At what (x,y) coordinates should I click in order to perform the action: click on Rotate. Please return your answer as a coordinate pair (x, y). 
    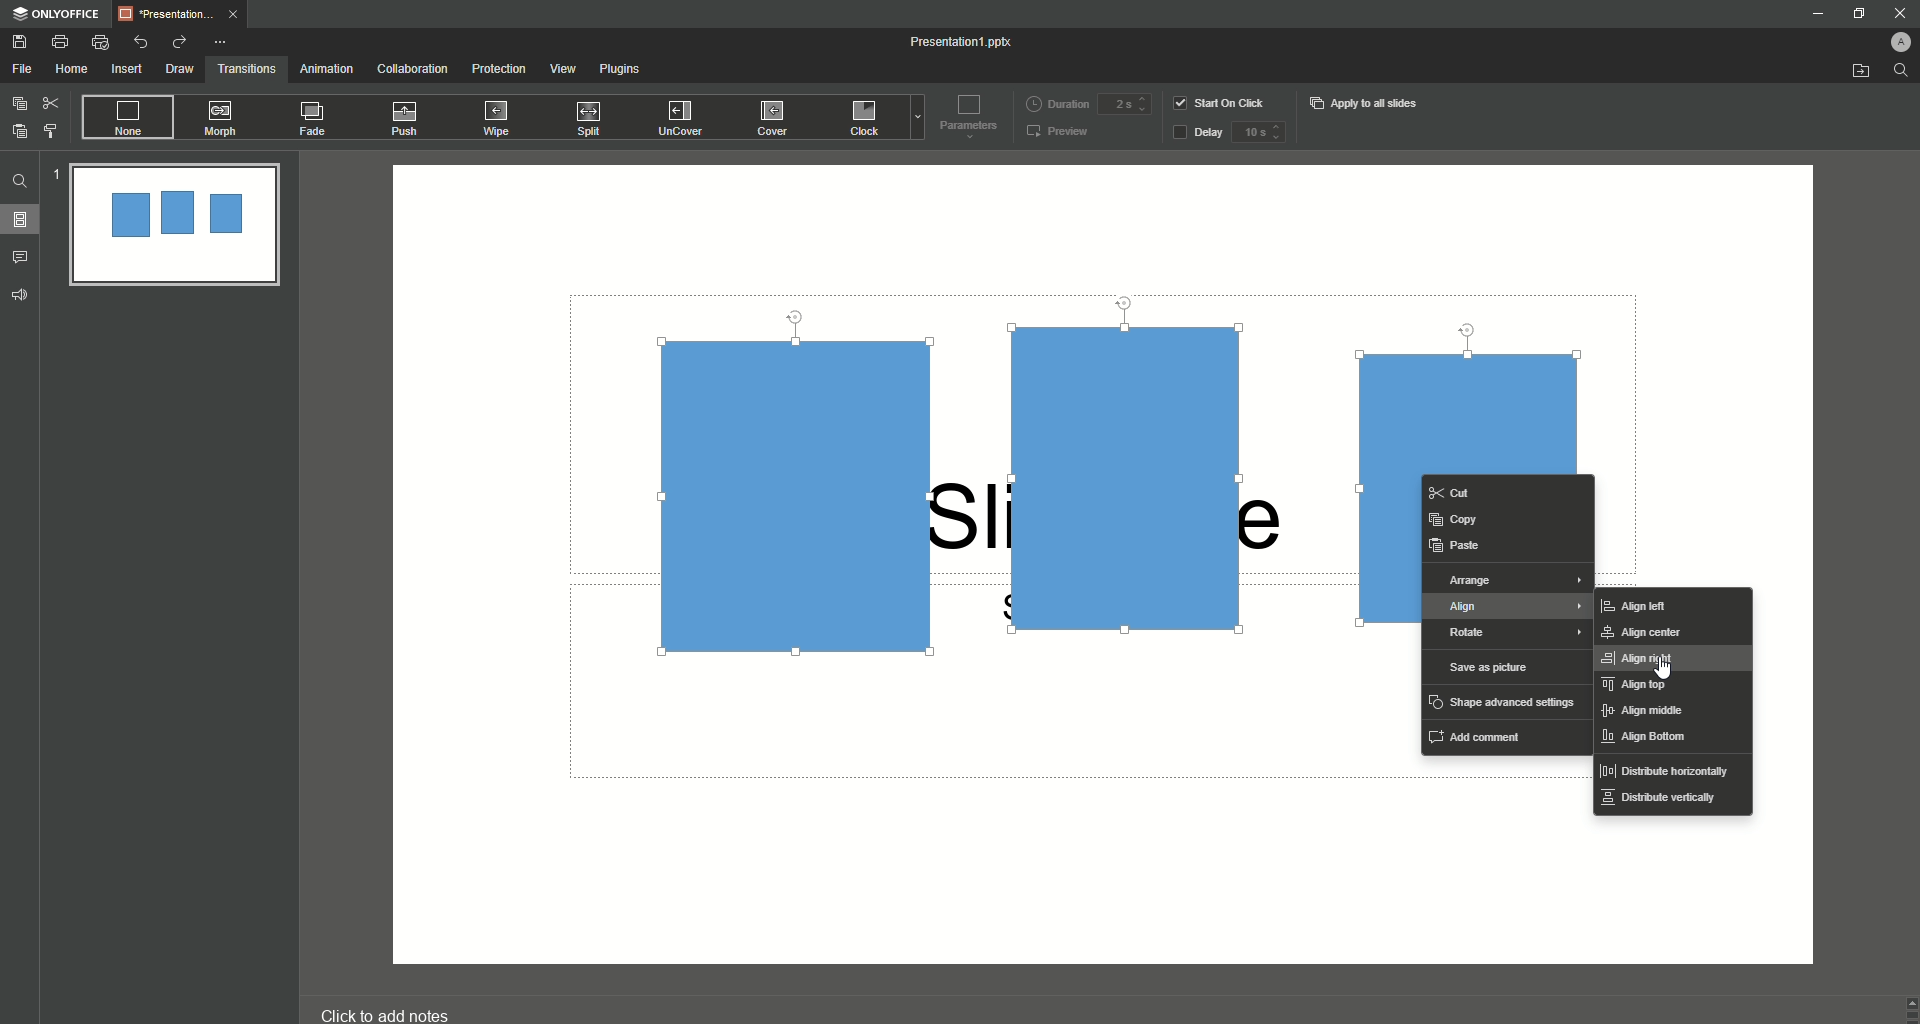
    Looking at the image, I should click on (1513, 635).